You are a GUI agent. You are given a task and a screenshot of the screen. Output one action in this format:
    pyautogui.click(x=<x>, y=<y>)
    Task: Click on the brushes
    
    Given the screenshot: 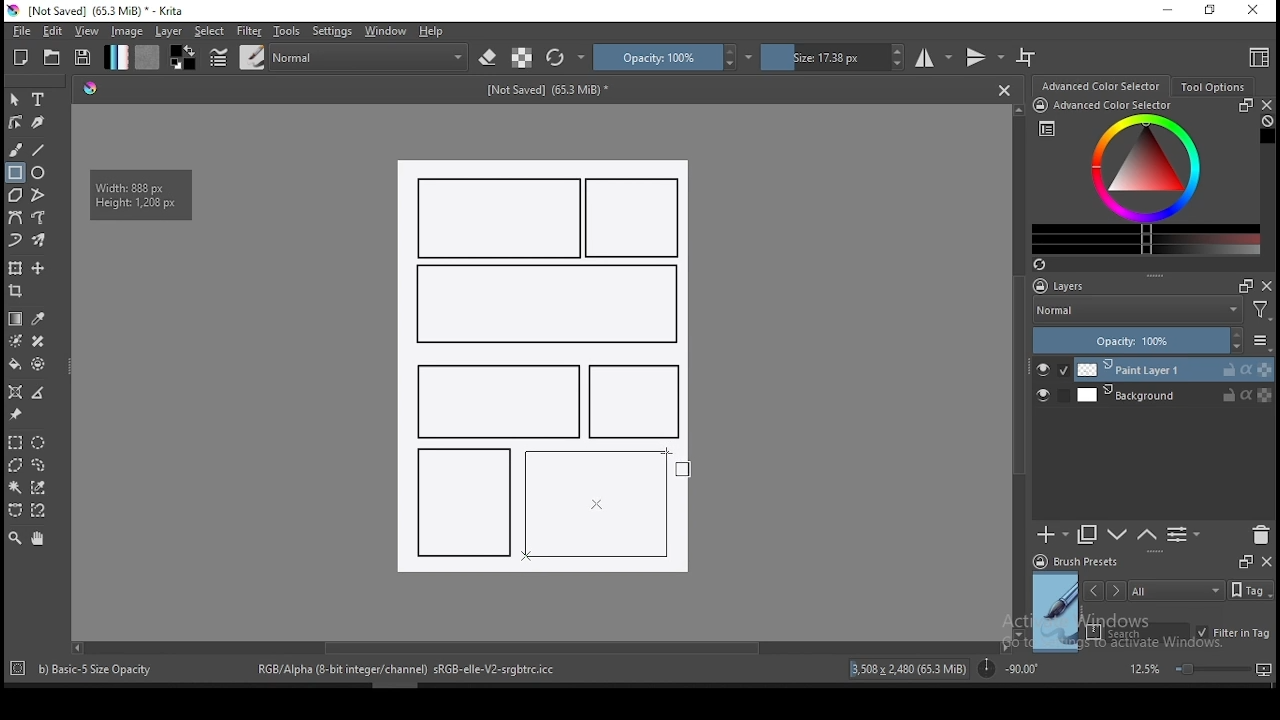 What is the action you would take?
    pyautogui.click(x=252, y=57)
    